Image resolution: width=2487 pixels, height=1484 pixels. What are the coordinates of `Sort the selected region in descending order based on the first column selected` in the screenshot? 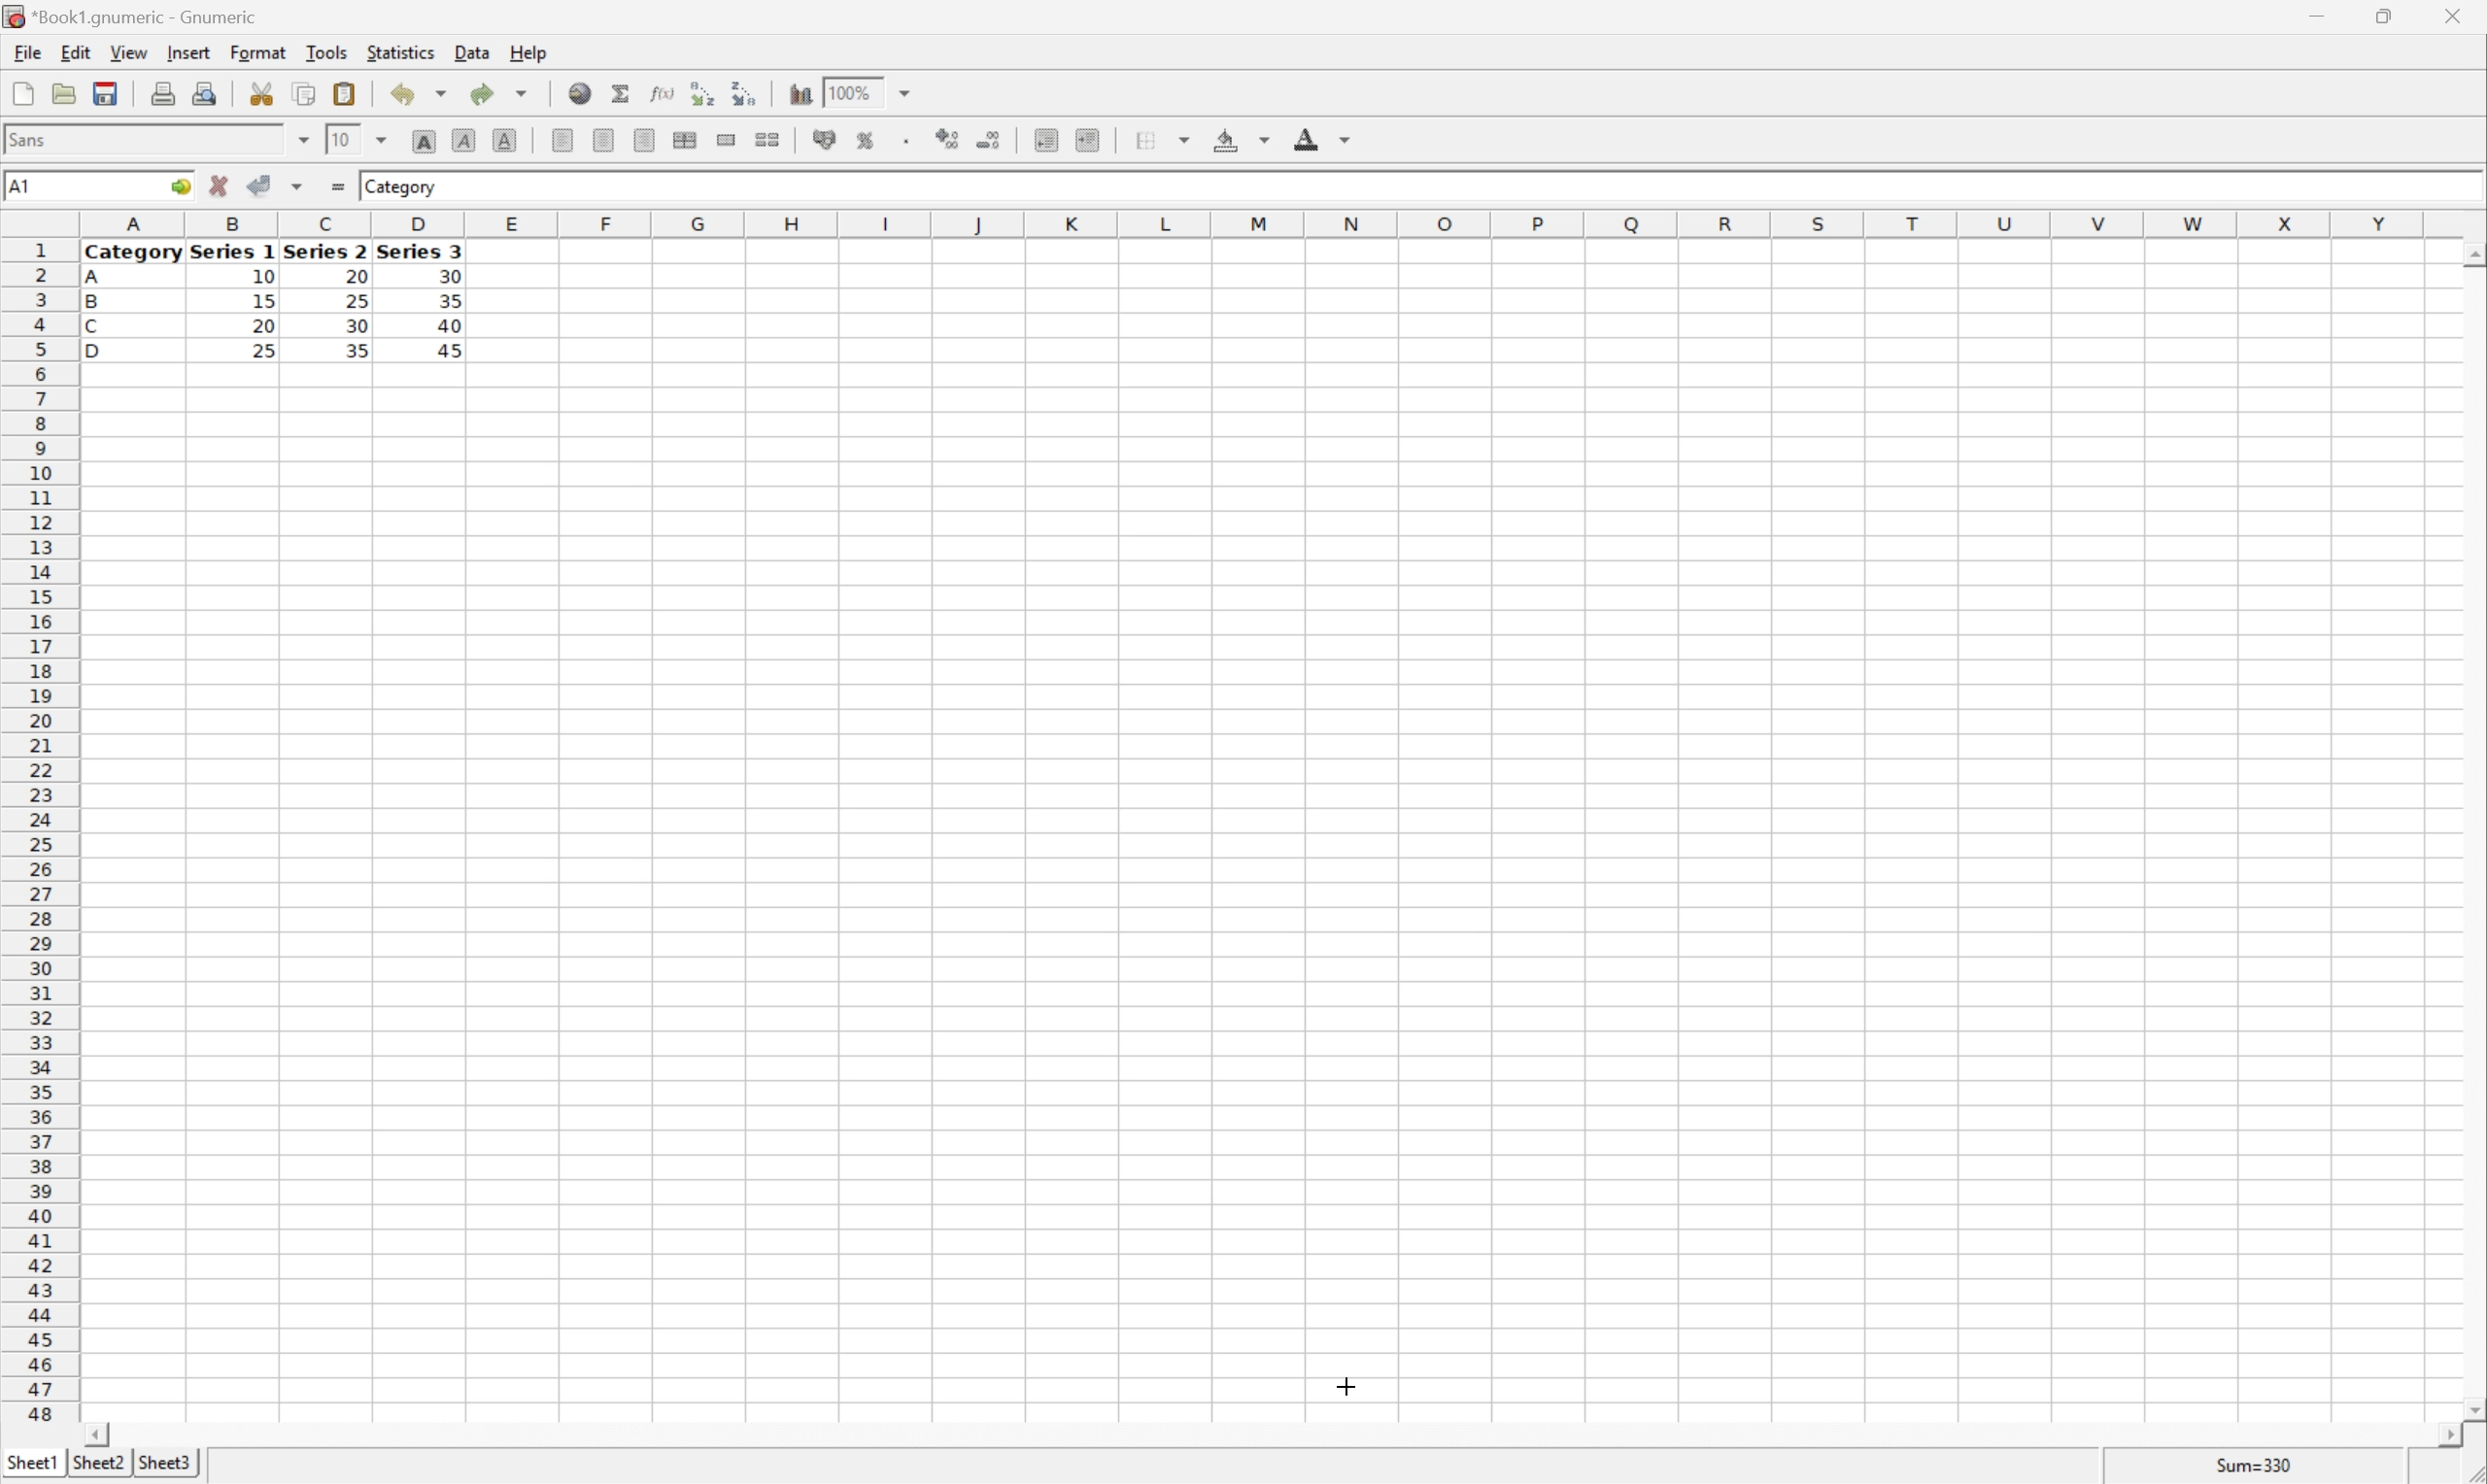 It's located at (739, 94).